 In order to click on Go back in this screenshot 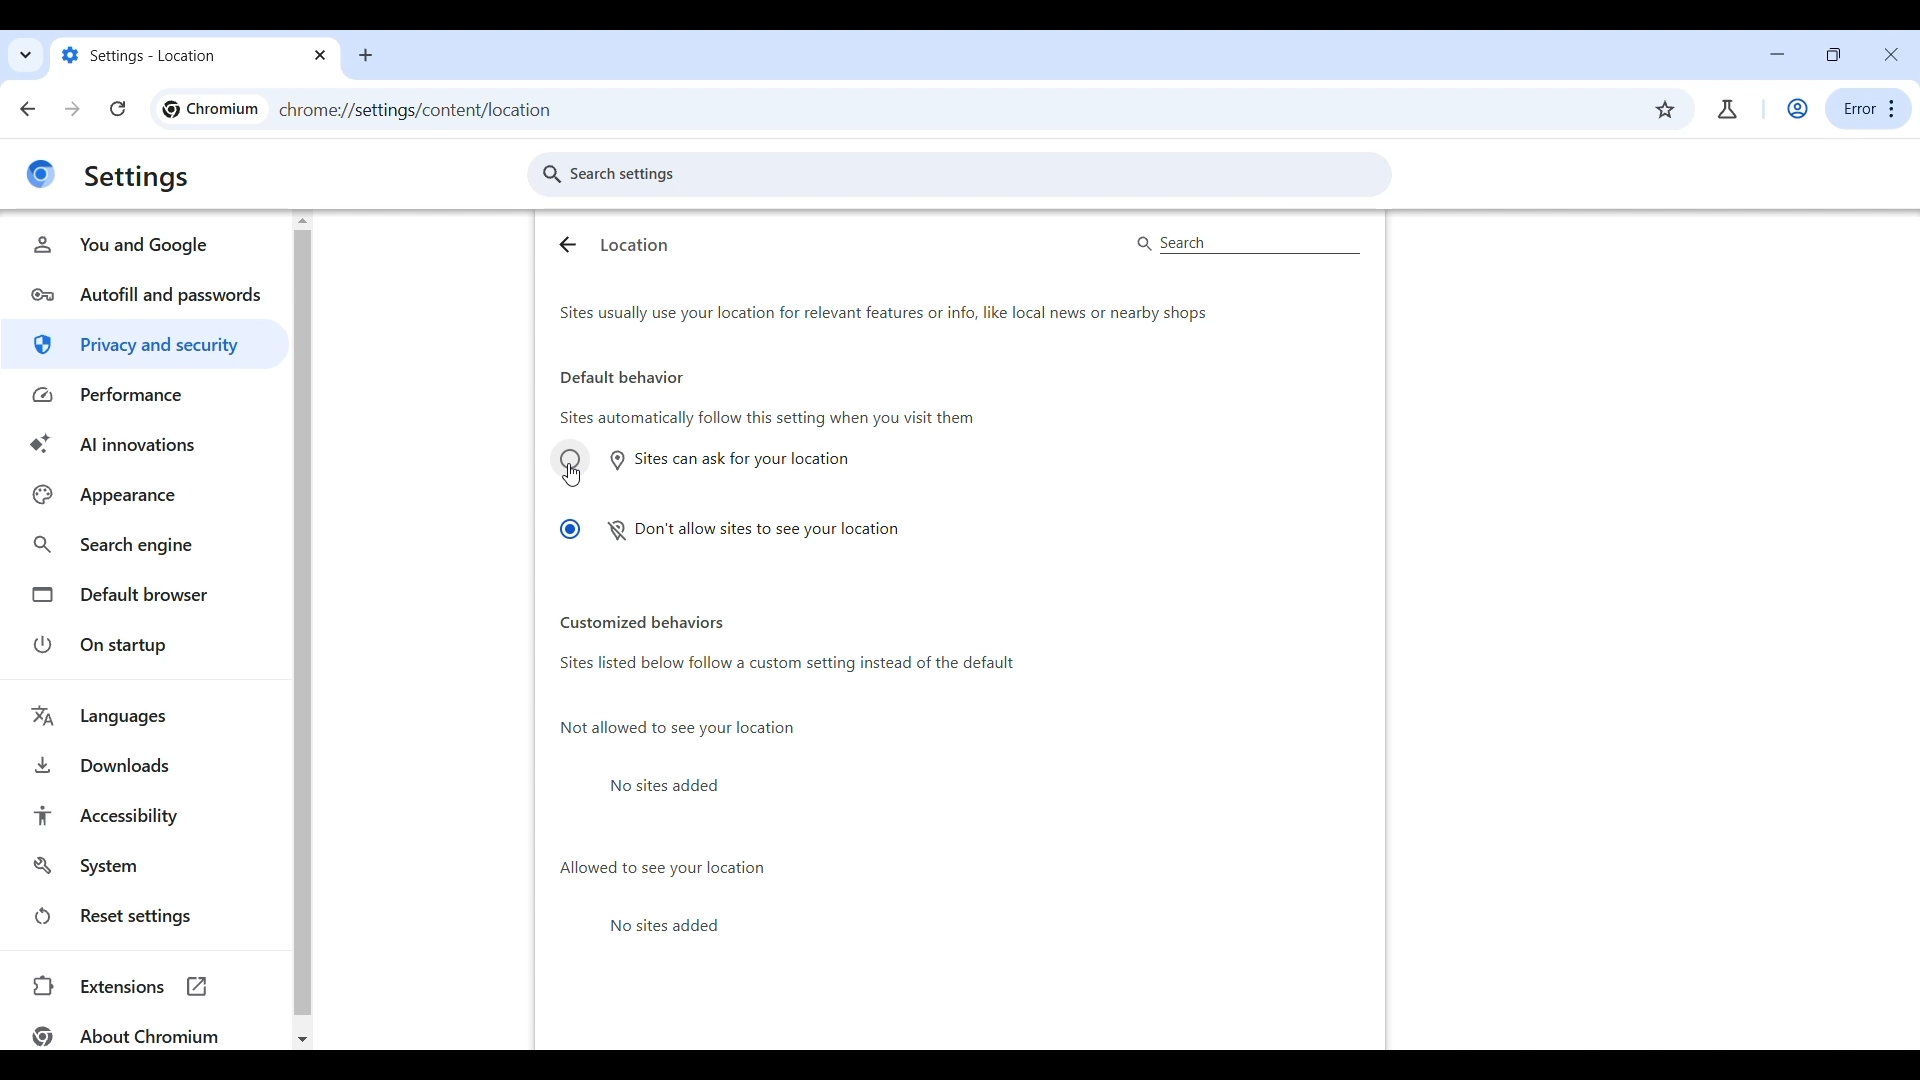, I will do `click(567, 245)`.